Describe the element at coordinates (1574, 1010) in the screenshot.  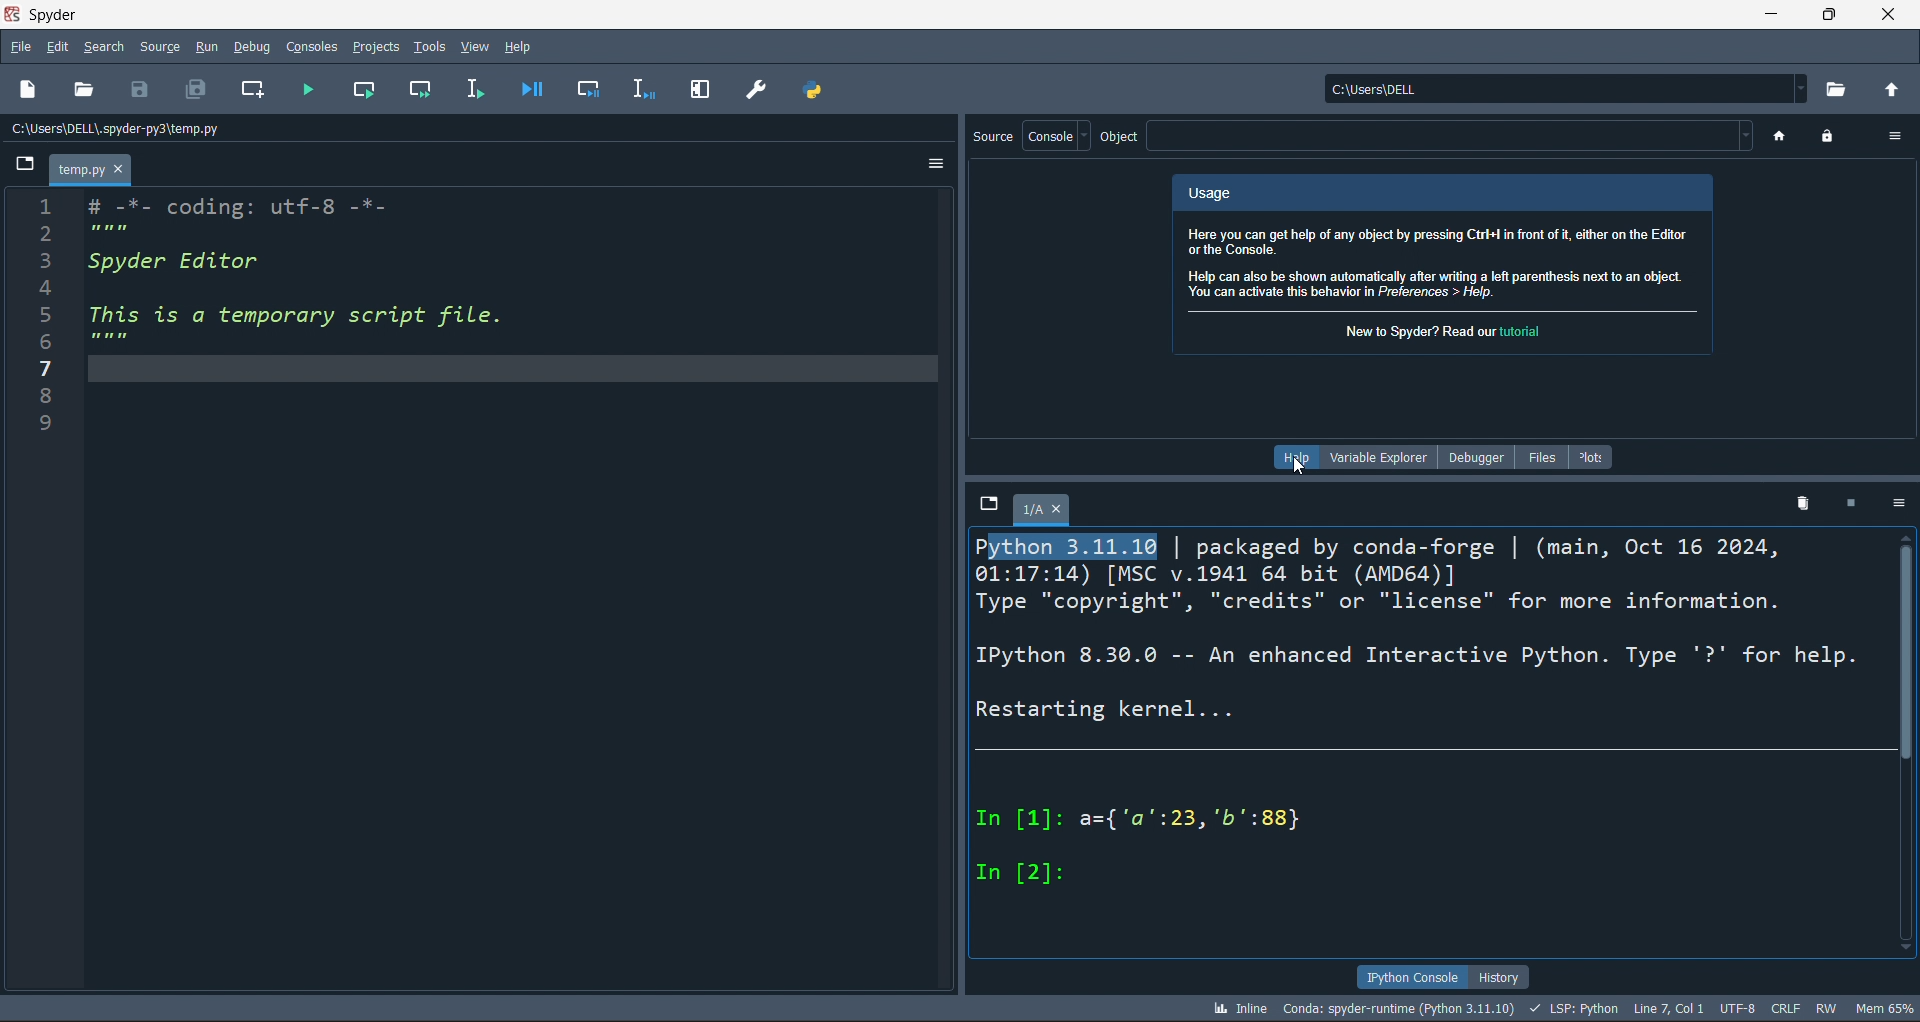
I see `LSP: Python` at that location.